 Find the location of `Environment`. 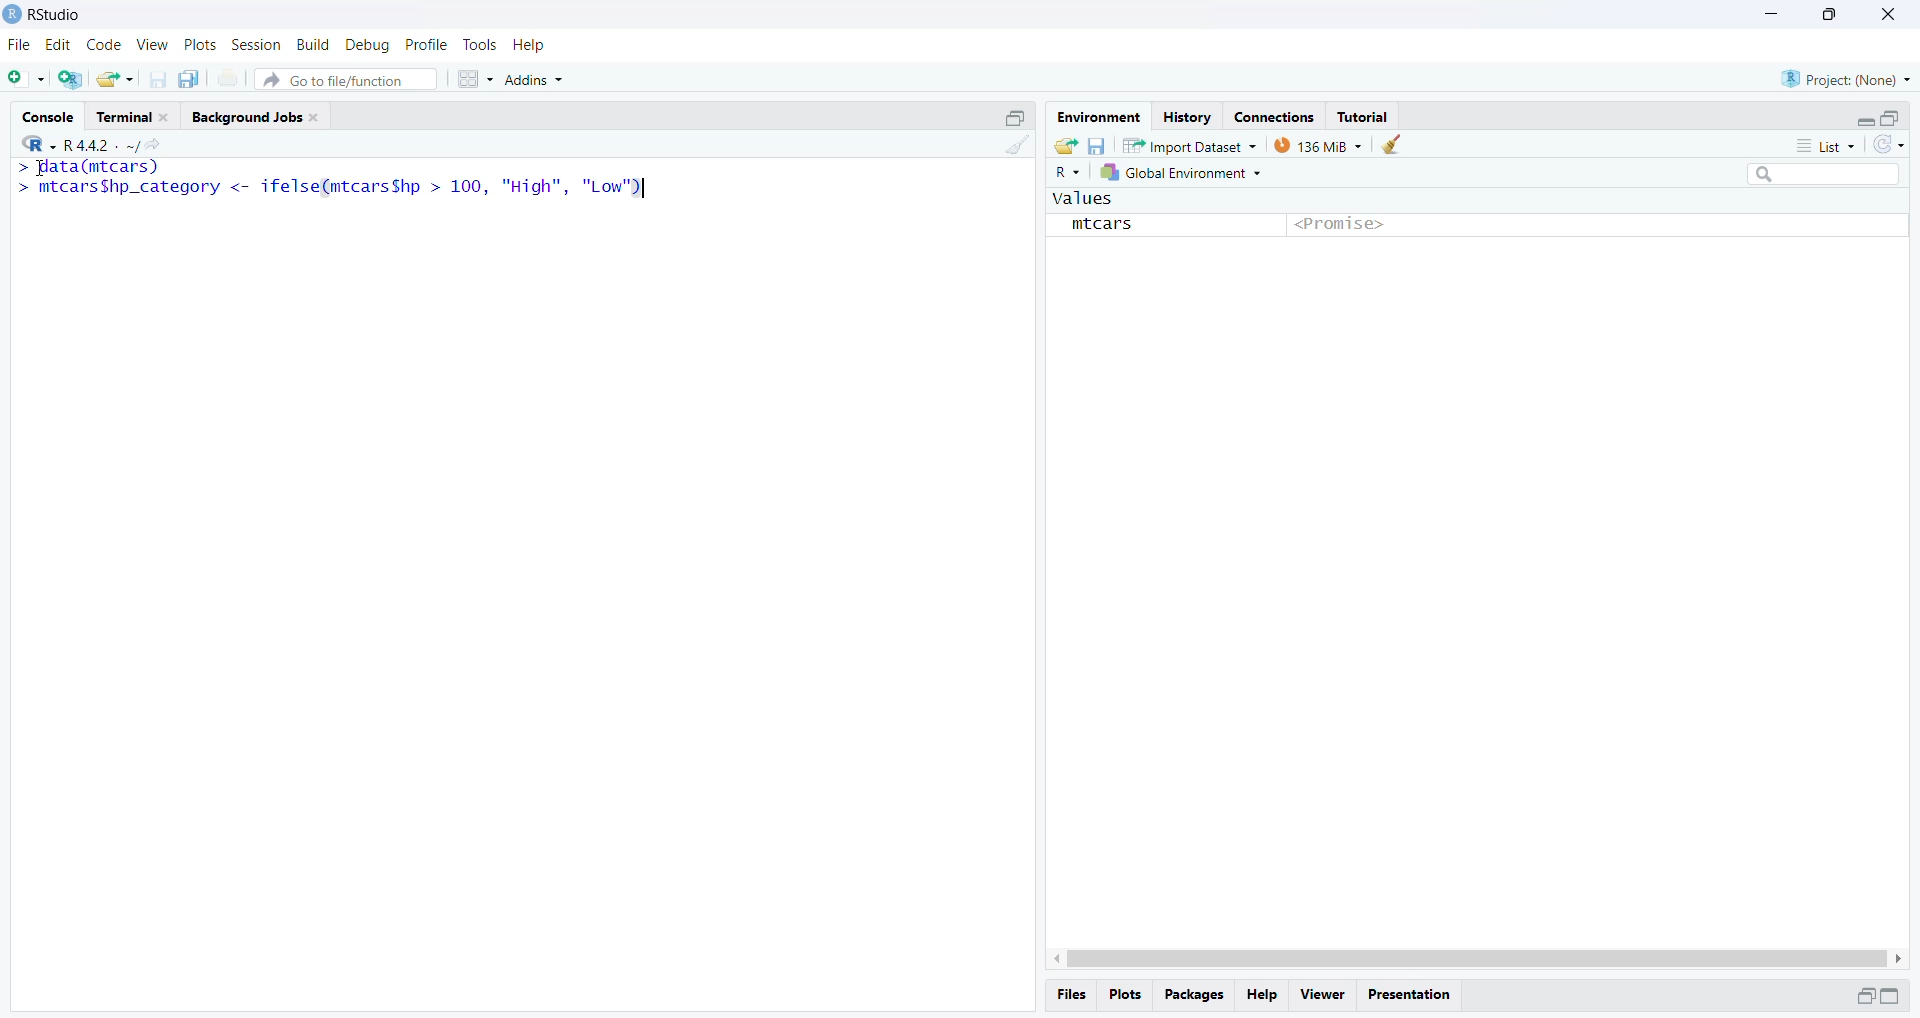

Environment is located at coordinates (1098, 117).